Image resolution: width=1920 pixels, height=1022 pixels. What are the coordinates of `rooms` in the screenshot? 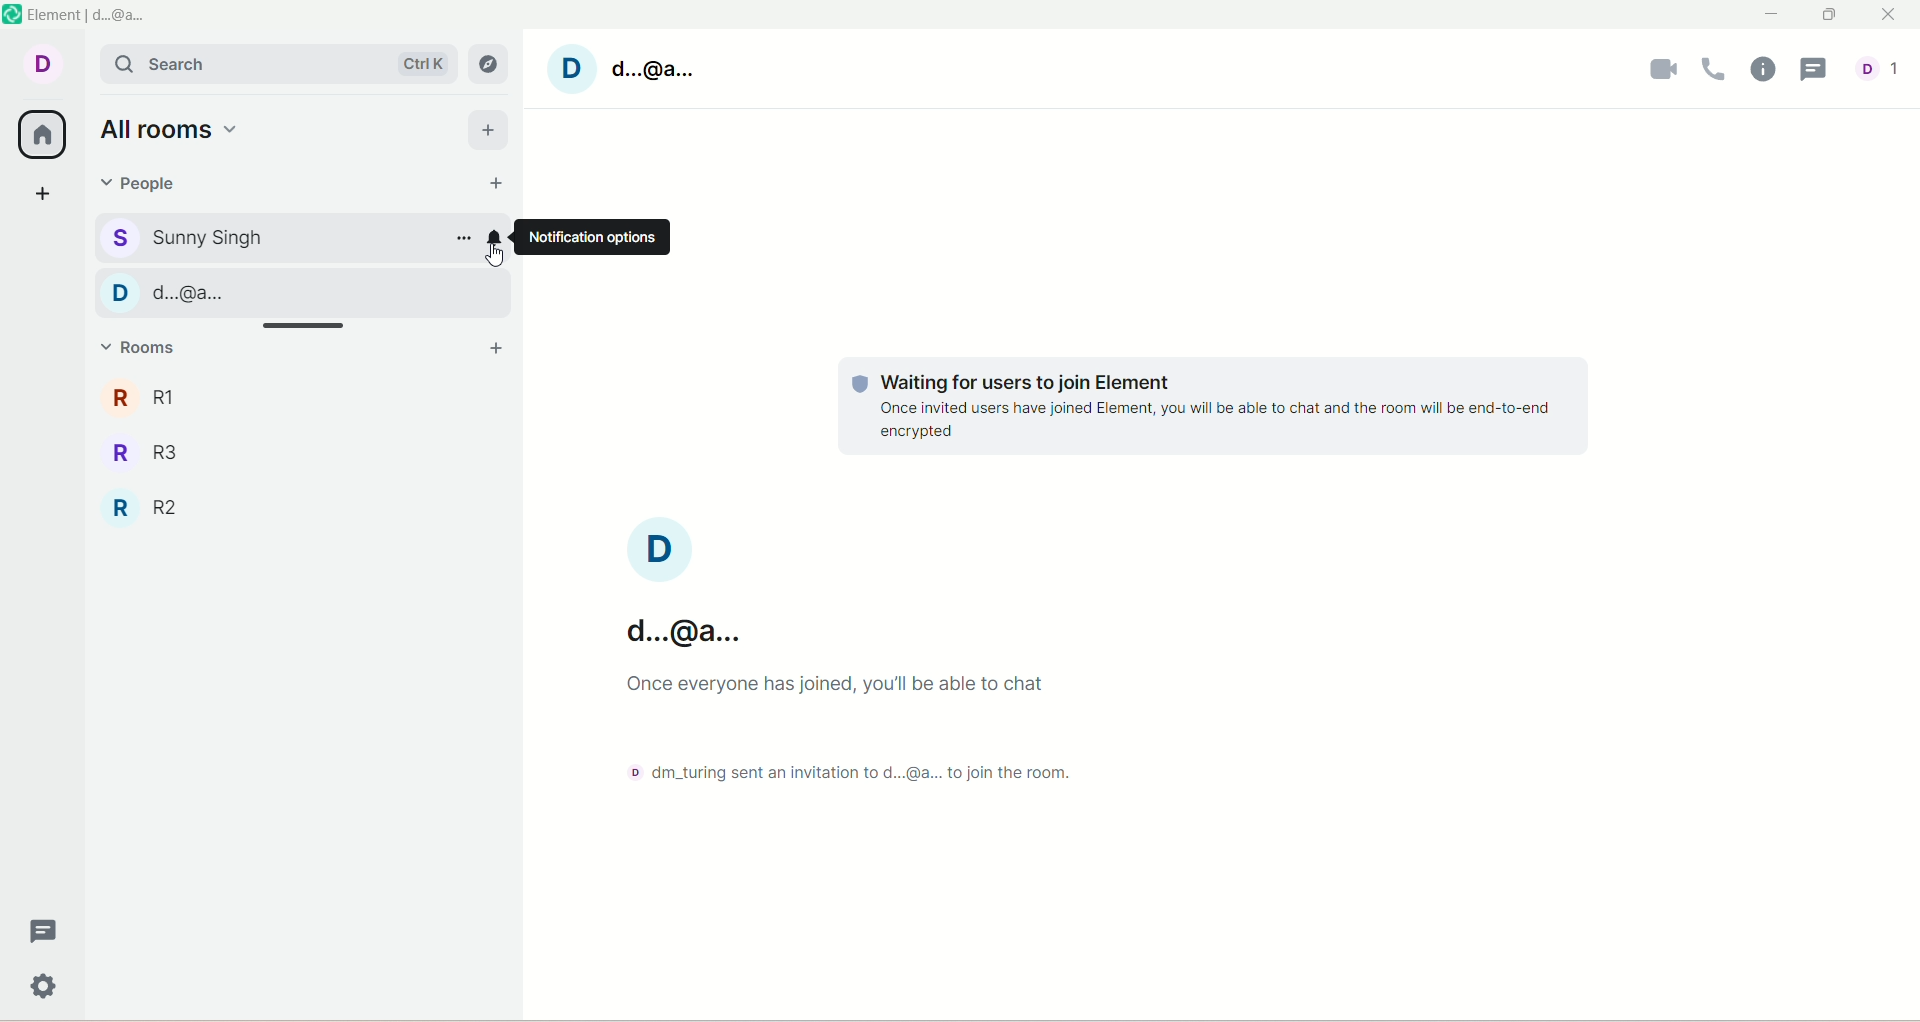 It's located at (140, 353).